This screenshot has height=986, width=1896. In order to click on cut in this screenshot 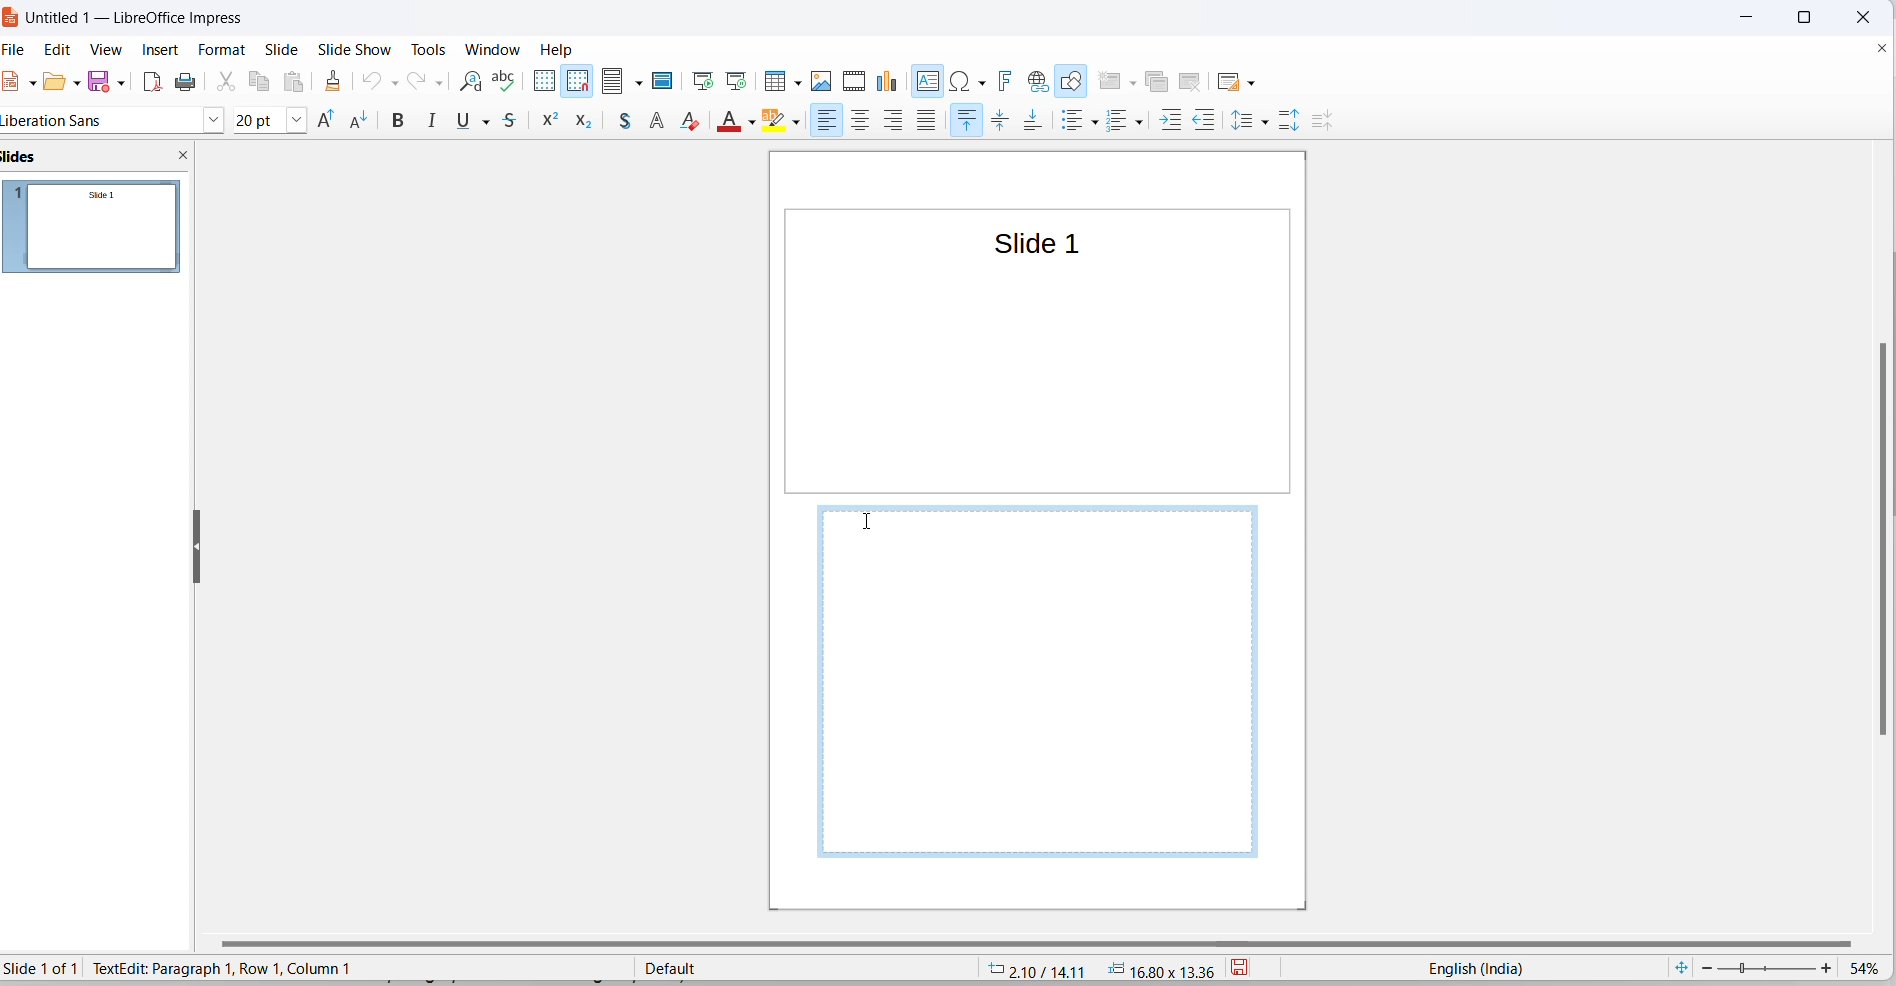, I will do `click(226, 82)`.